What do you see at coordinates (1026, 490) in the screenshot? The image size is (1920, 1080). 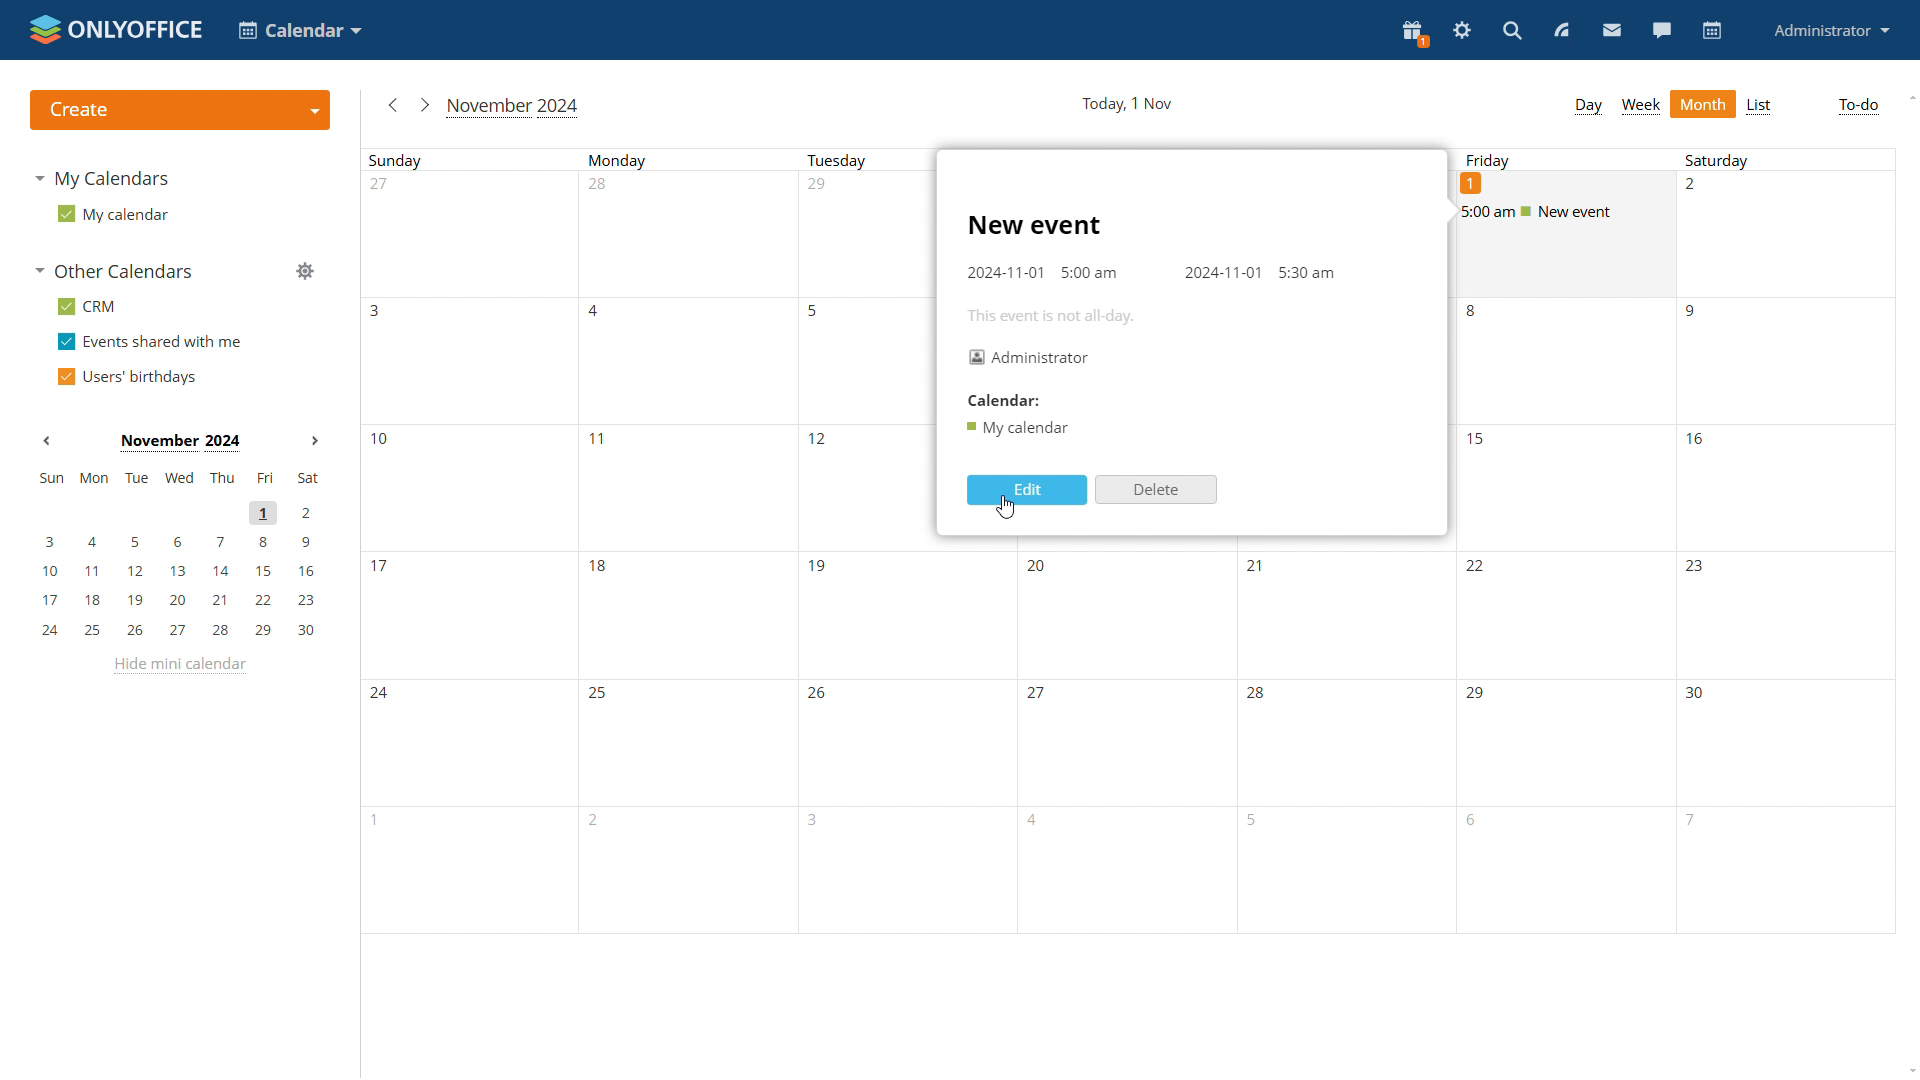 I see `edit` at bounding box center [1026, 490].